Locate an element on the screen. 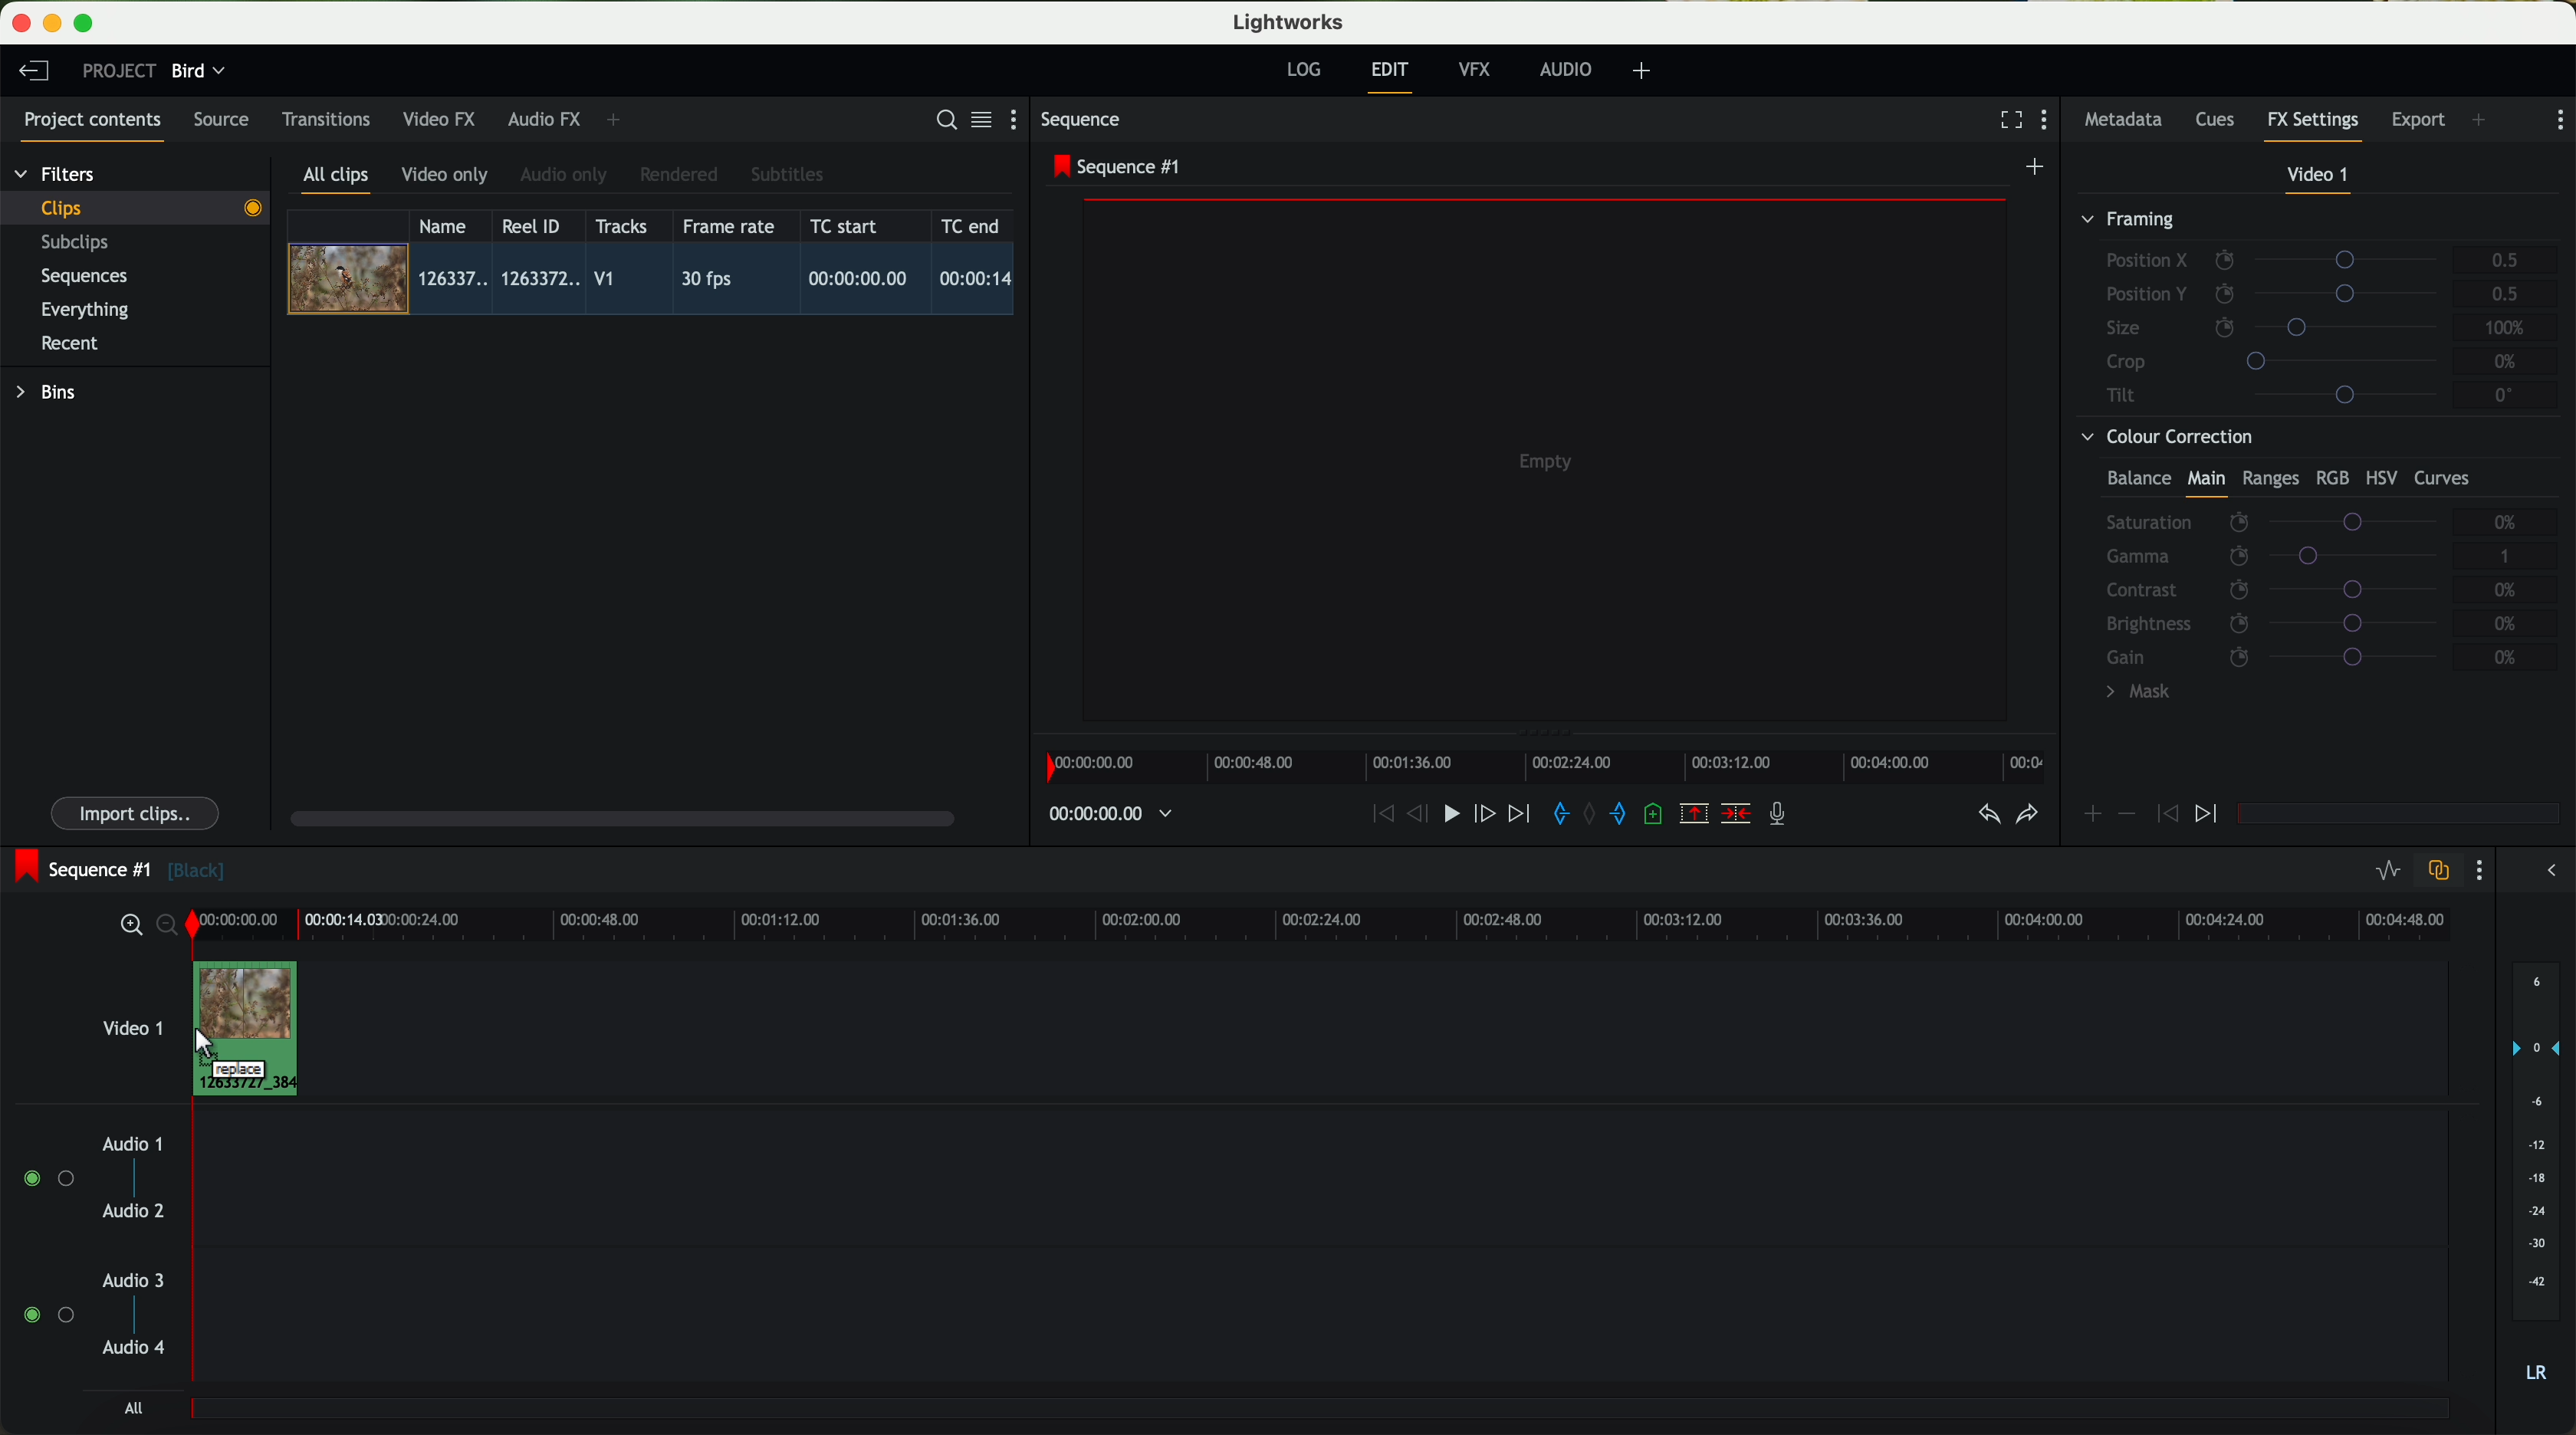 Image resolution: width=2576 pixels, height=1435 pixels. show settings menu is located at coordinates (2049, 122).